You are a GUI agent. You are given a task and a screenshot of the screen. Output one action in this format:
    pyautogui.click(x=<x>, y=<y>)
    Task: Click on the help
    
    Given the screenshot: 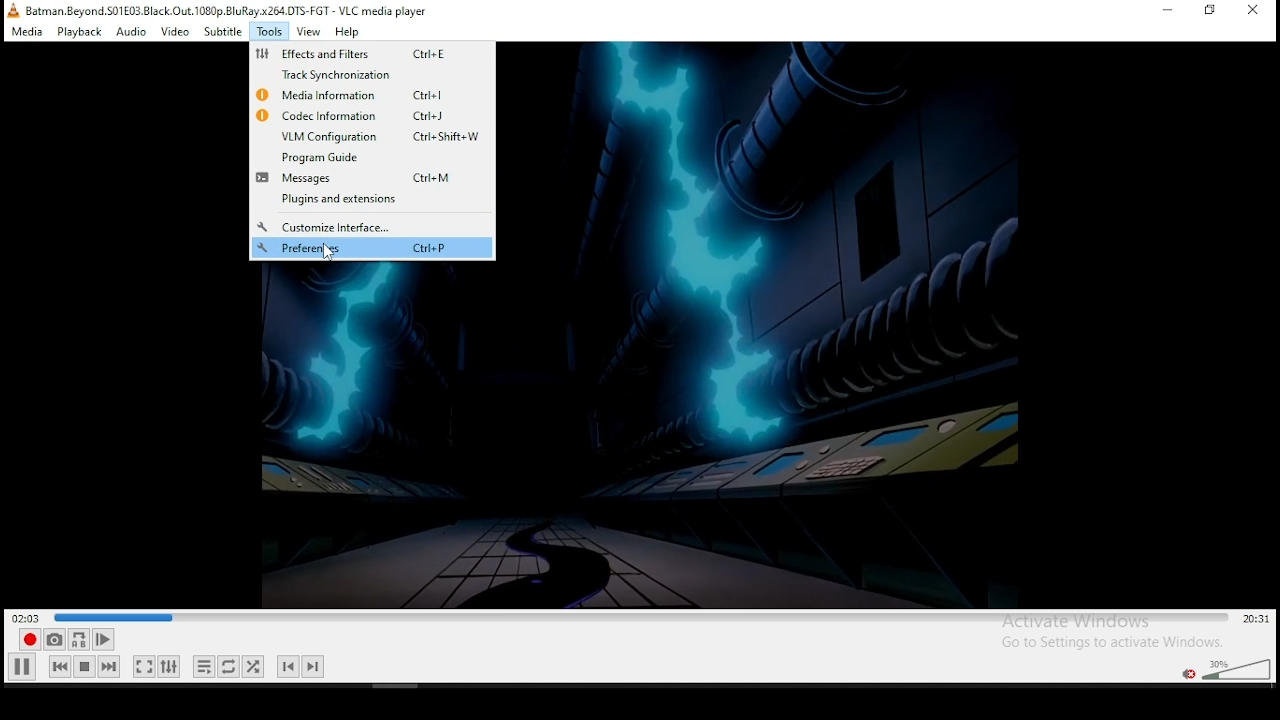 What is the action you would take?
    pyautogui.click(x=347, y=32)
    